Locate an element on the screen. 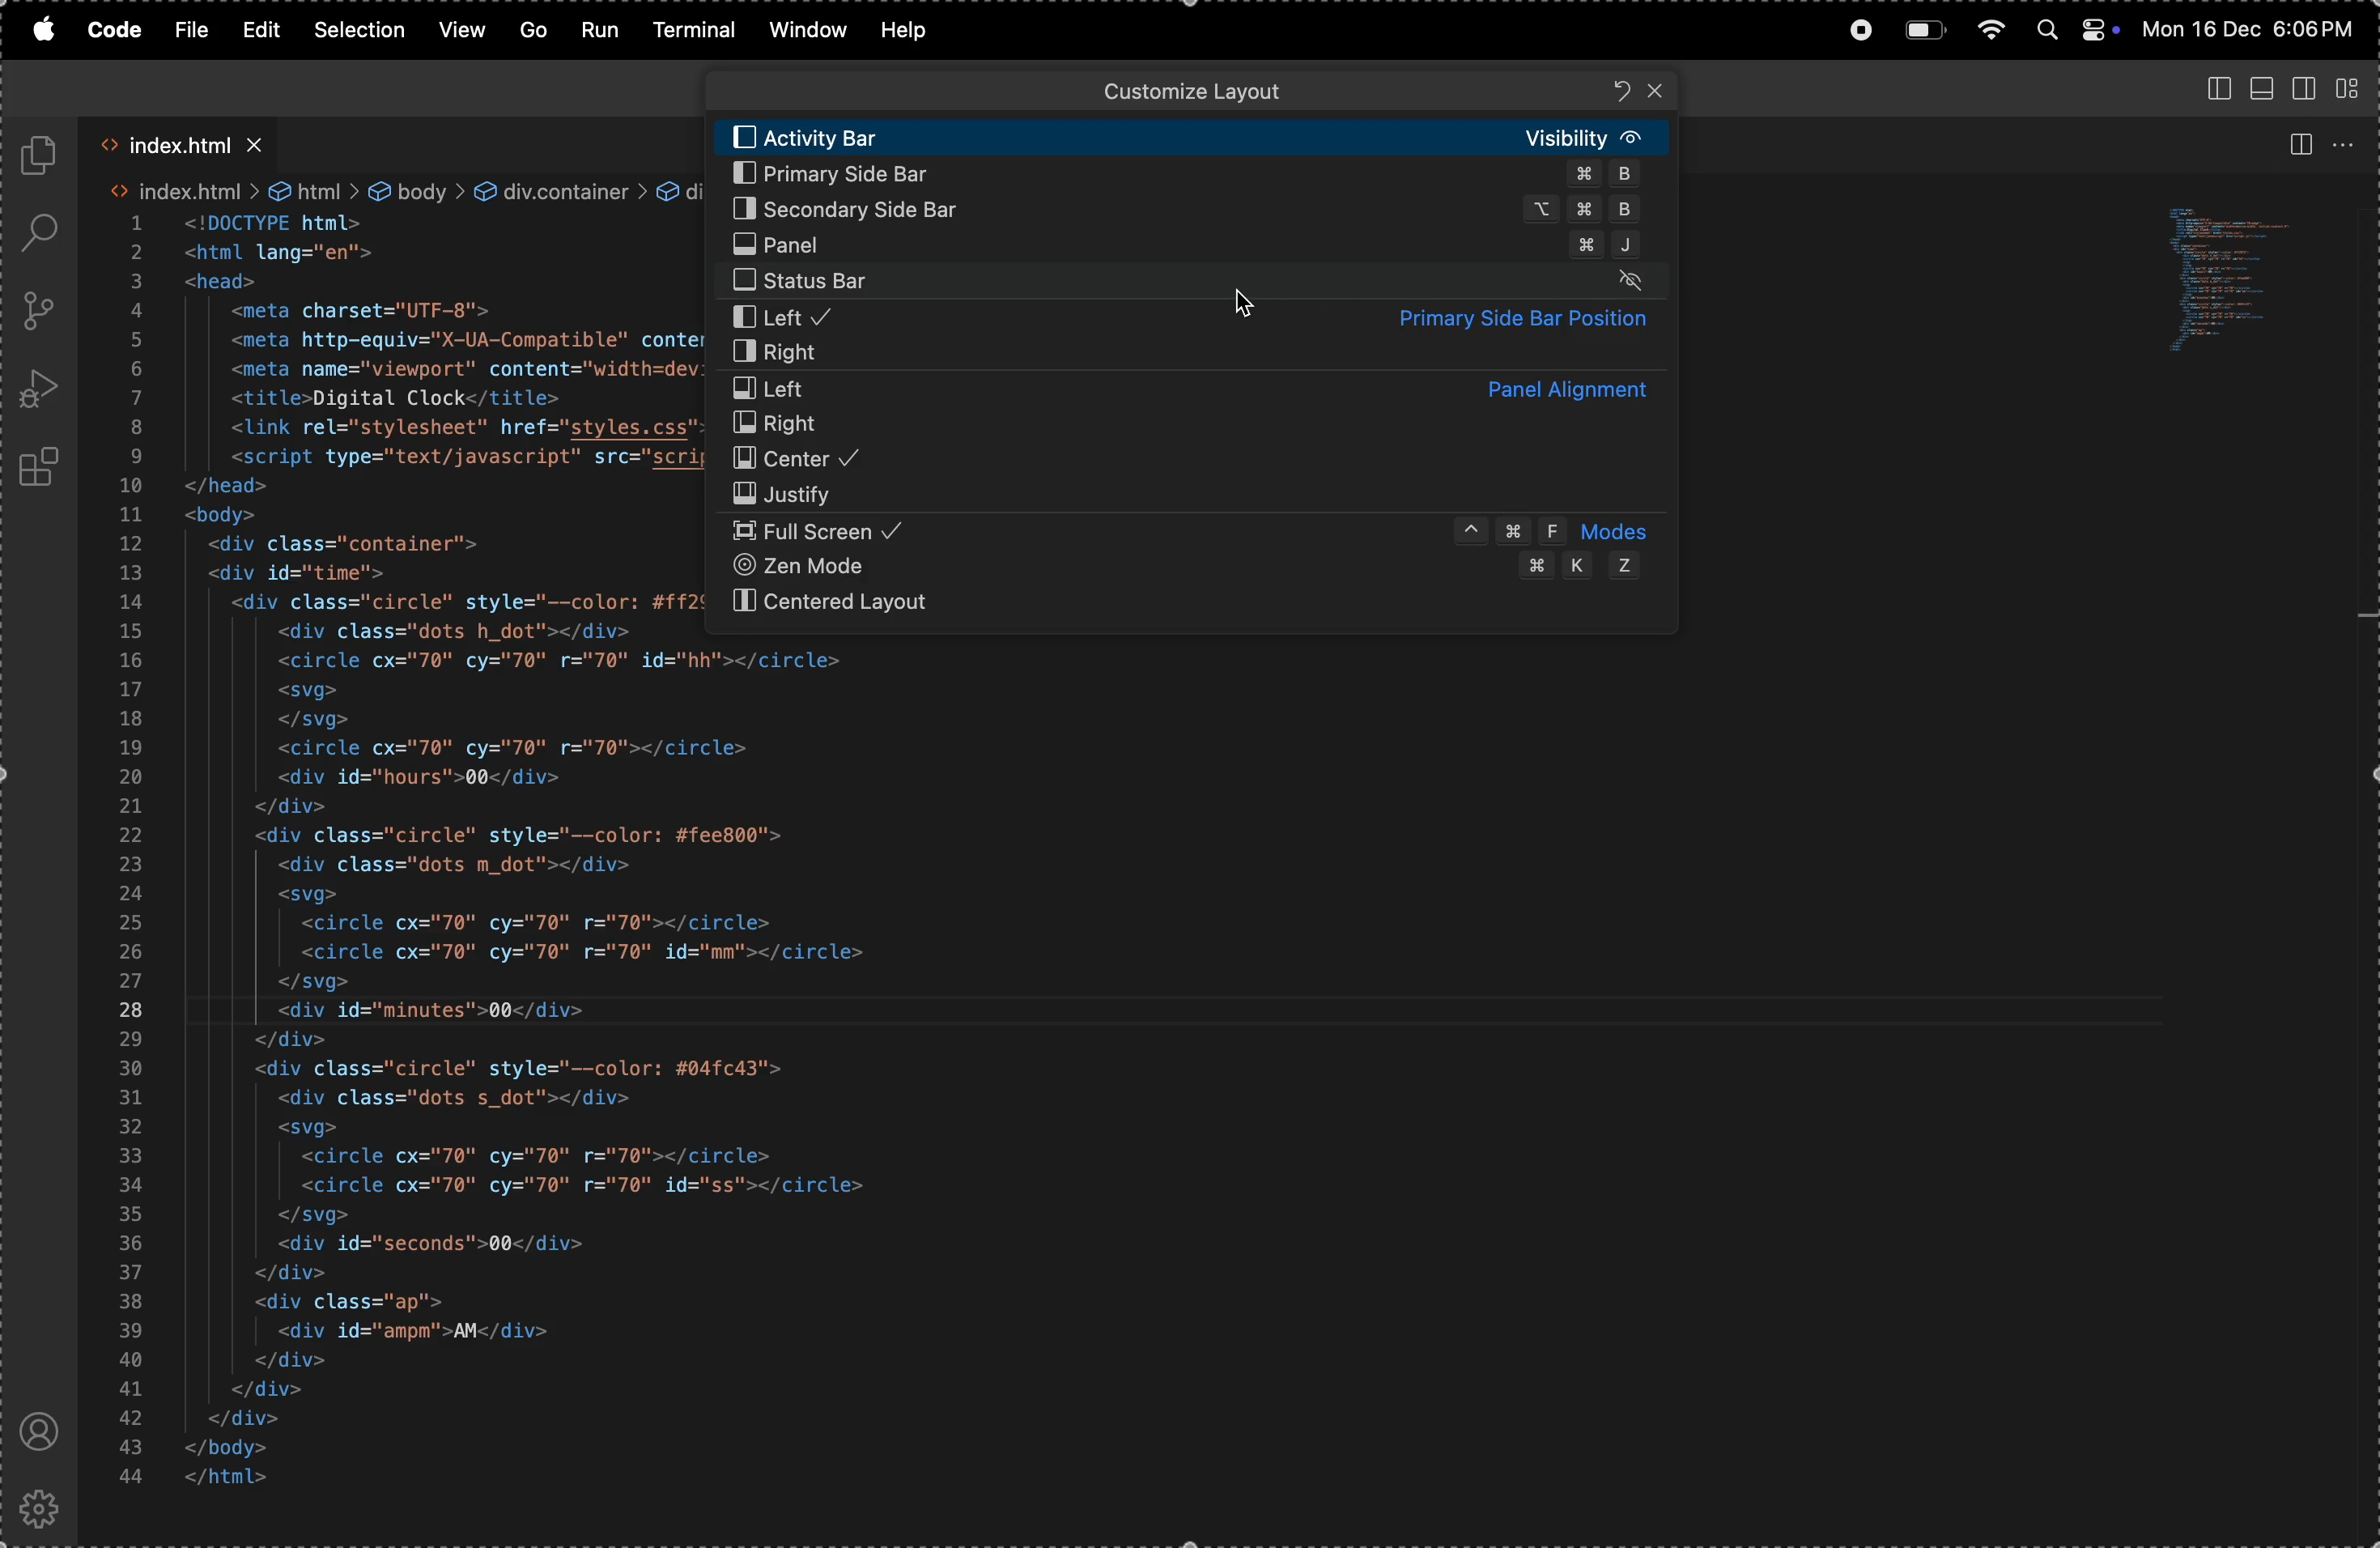 The width and height of the screenshot is (2380, 1548). secondary side bar is located at coordinates (1191, 215).